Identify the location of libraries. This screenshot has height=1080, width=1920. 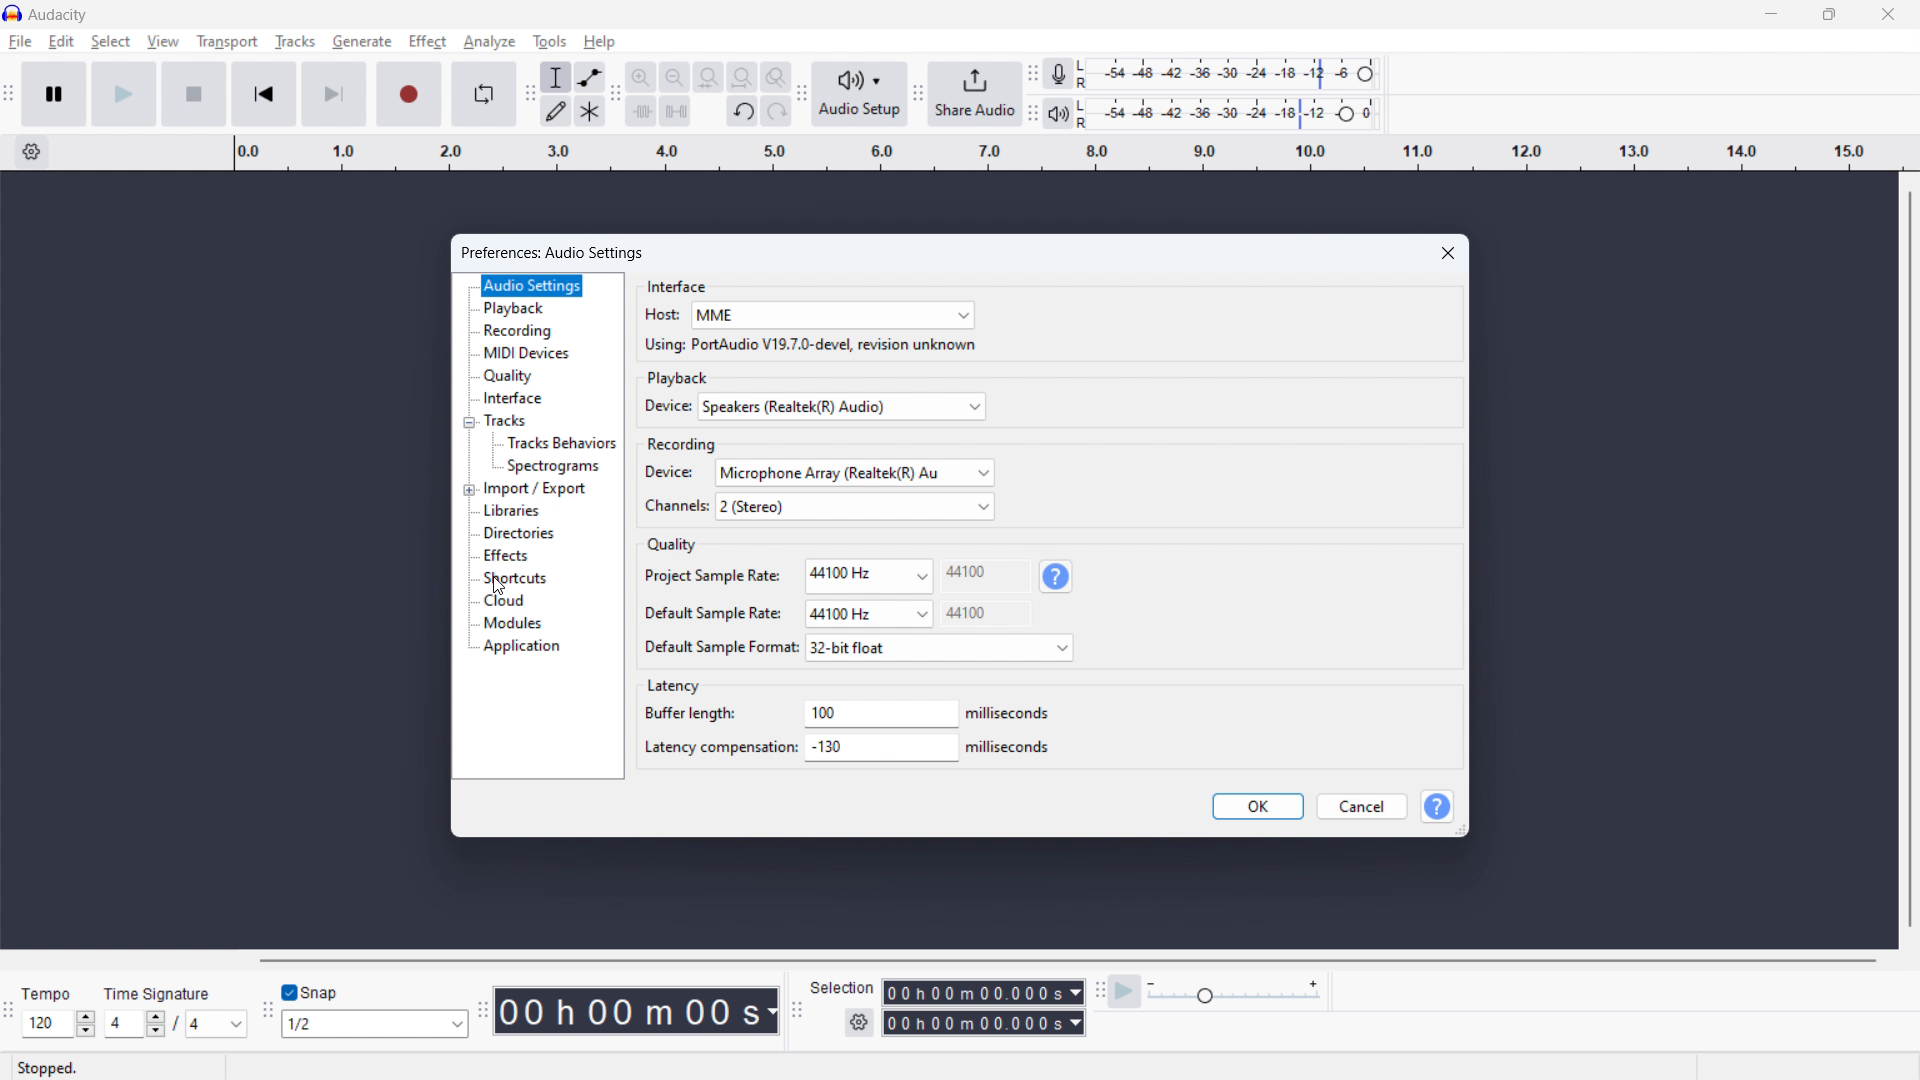
(511, 510).